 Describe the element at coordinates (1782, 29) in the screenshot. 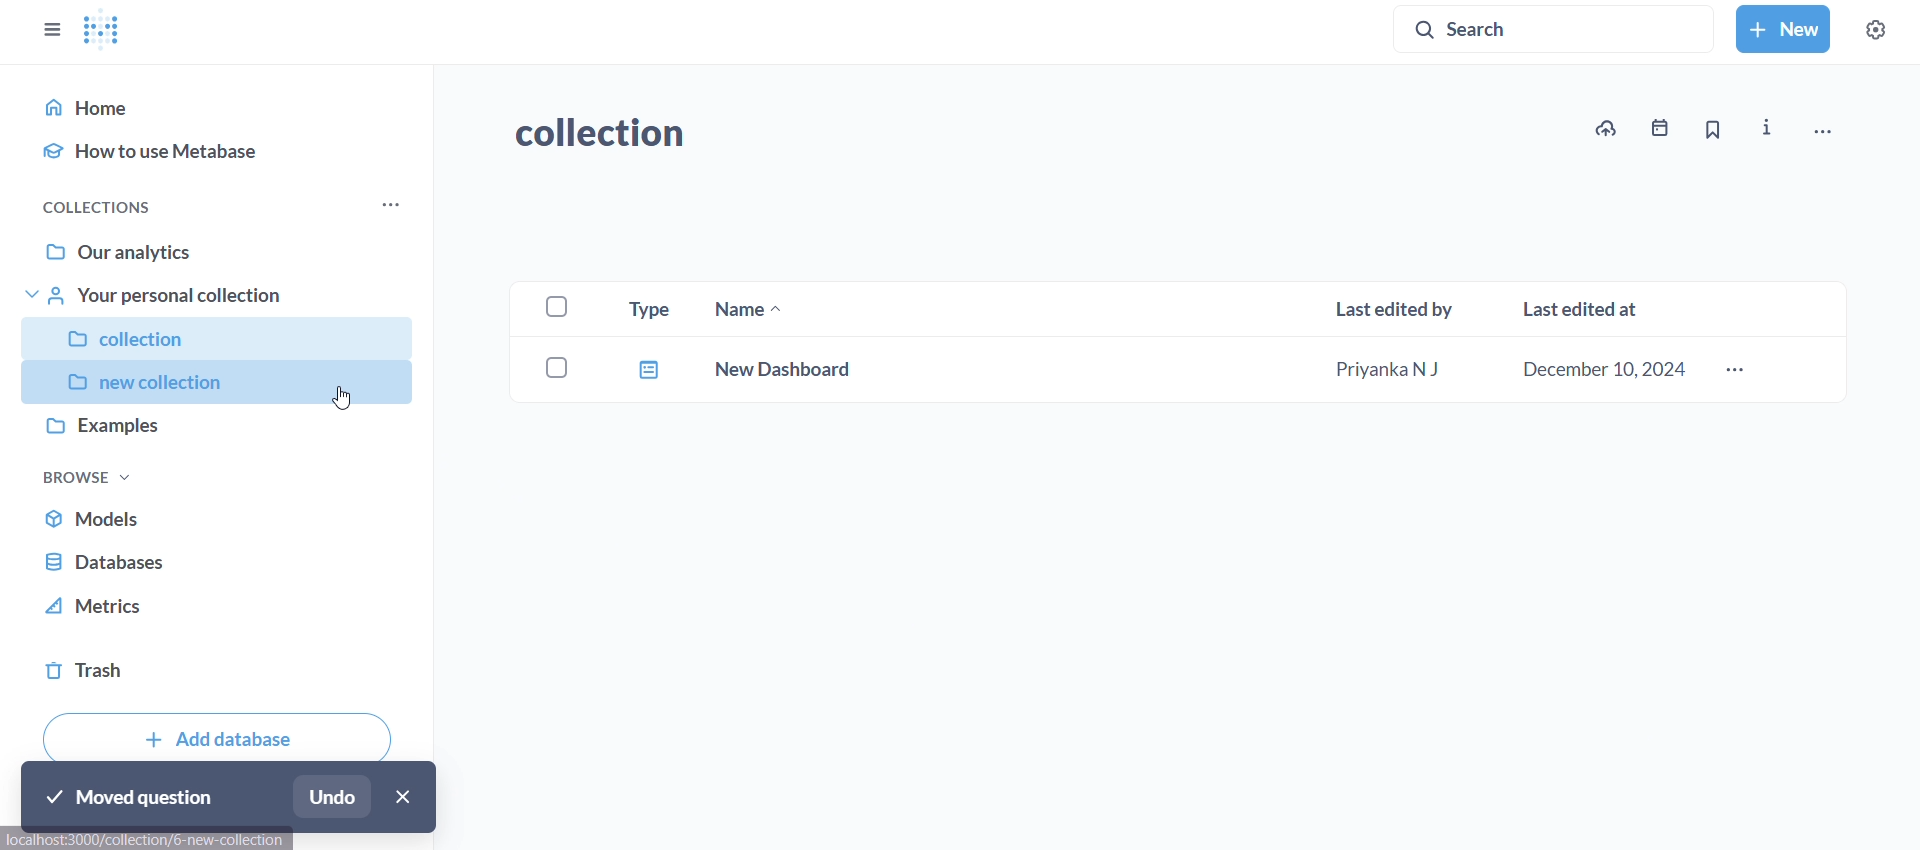

I see `new` at that location.